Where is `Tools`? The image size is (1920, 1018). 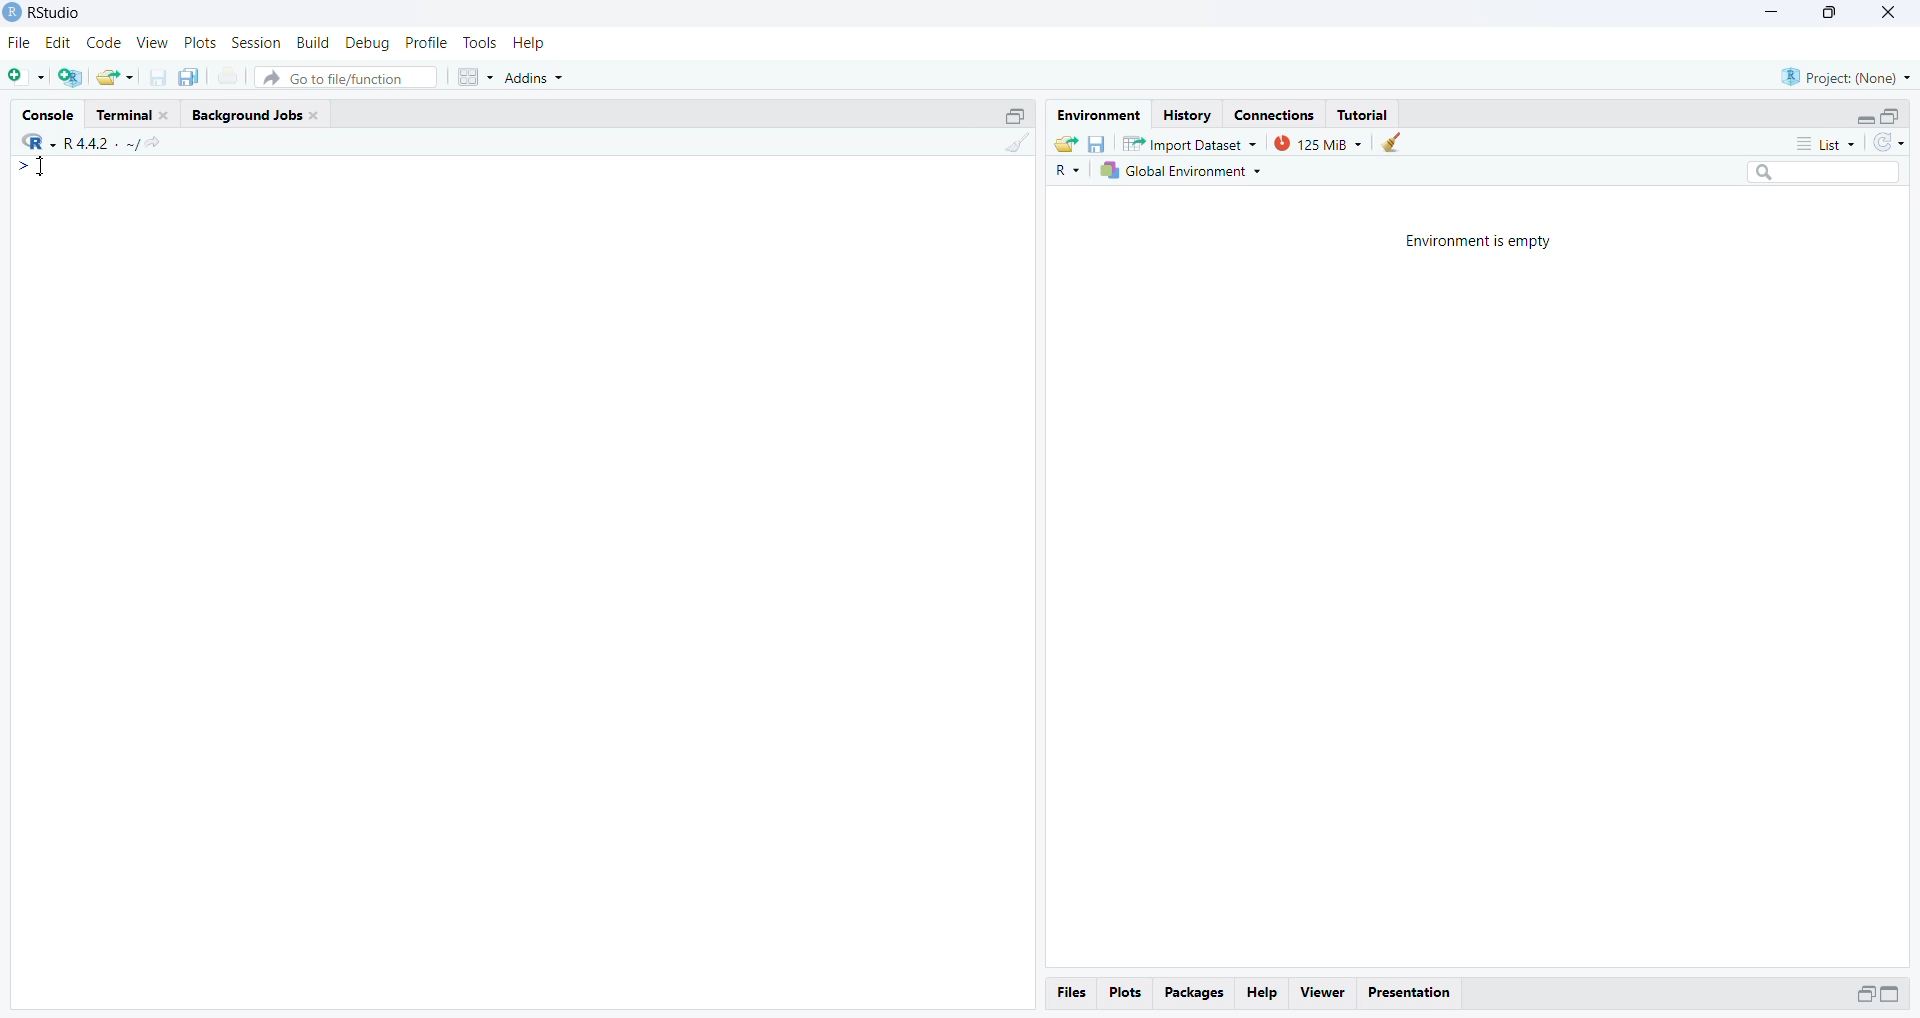 Tools is located at coordinates (478, 41).